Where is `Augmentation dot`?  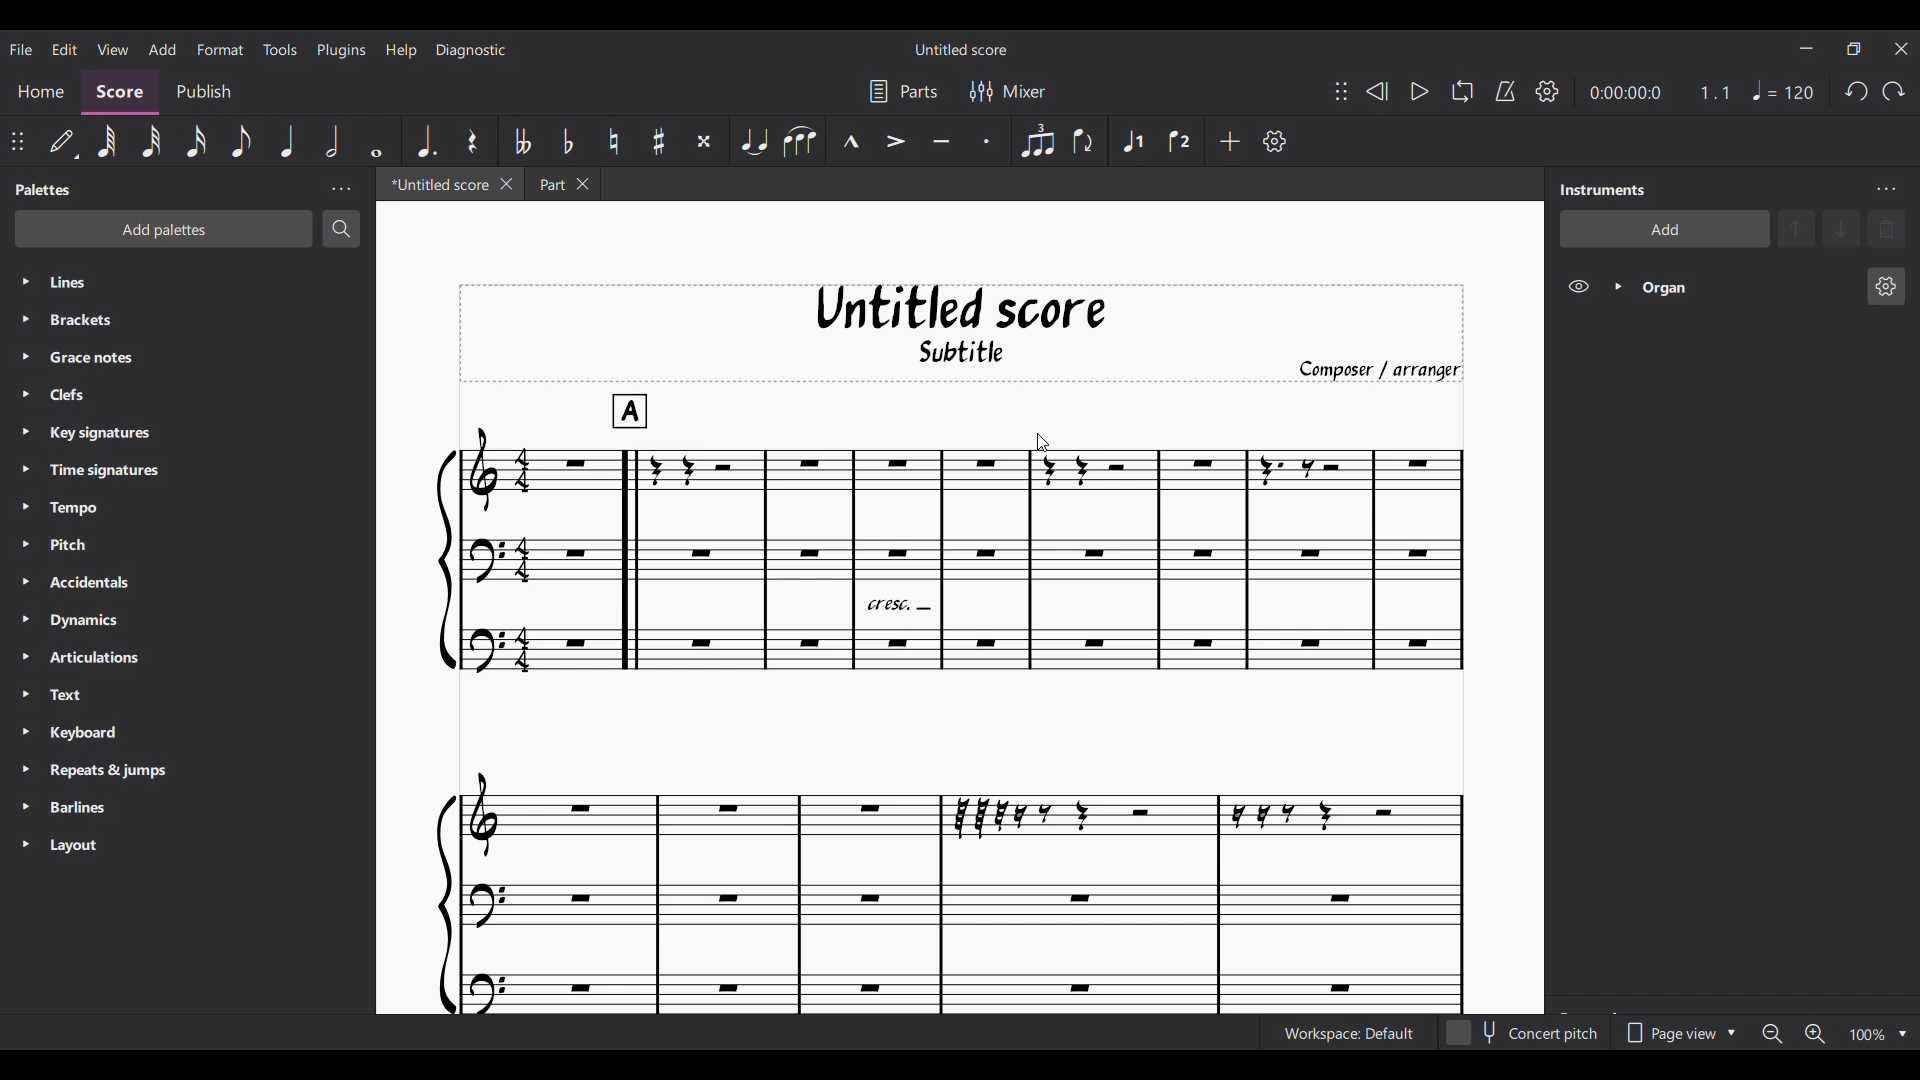 Augmentation dot is located at coordinates (426, 140).